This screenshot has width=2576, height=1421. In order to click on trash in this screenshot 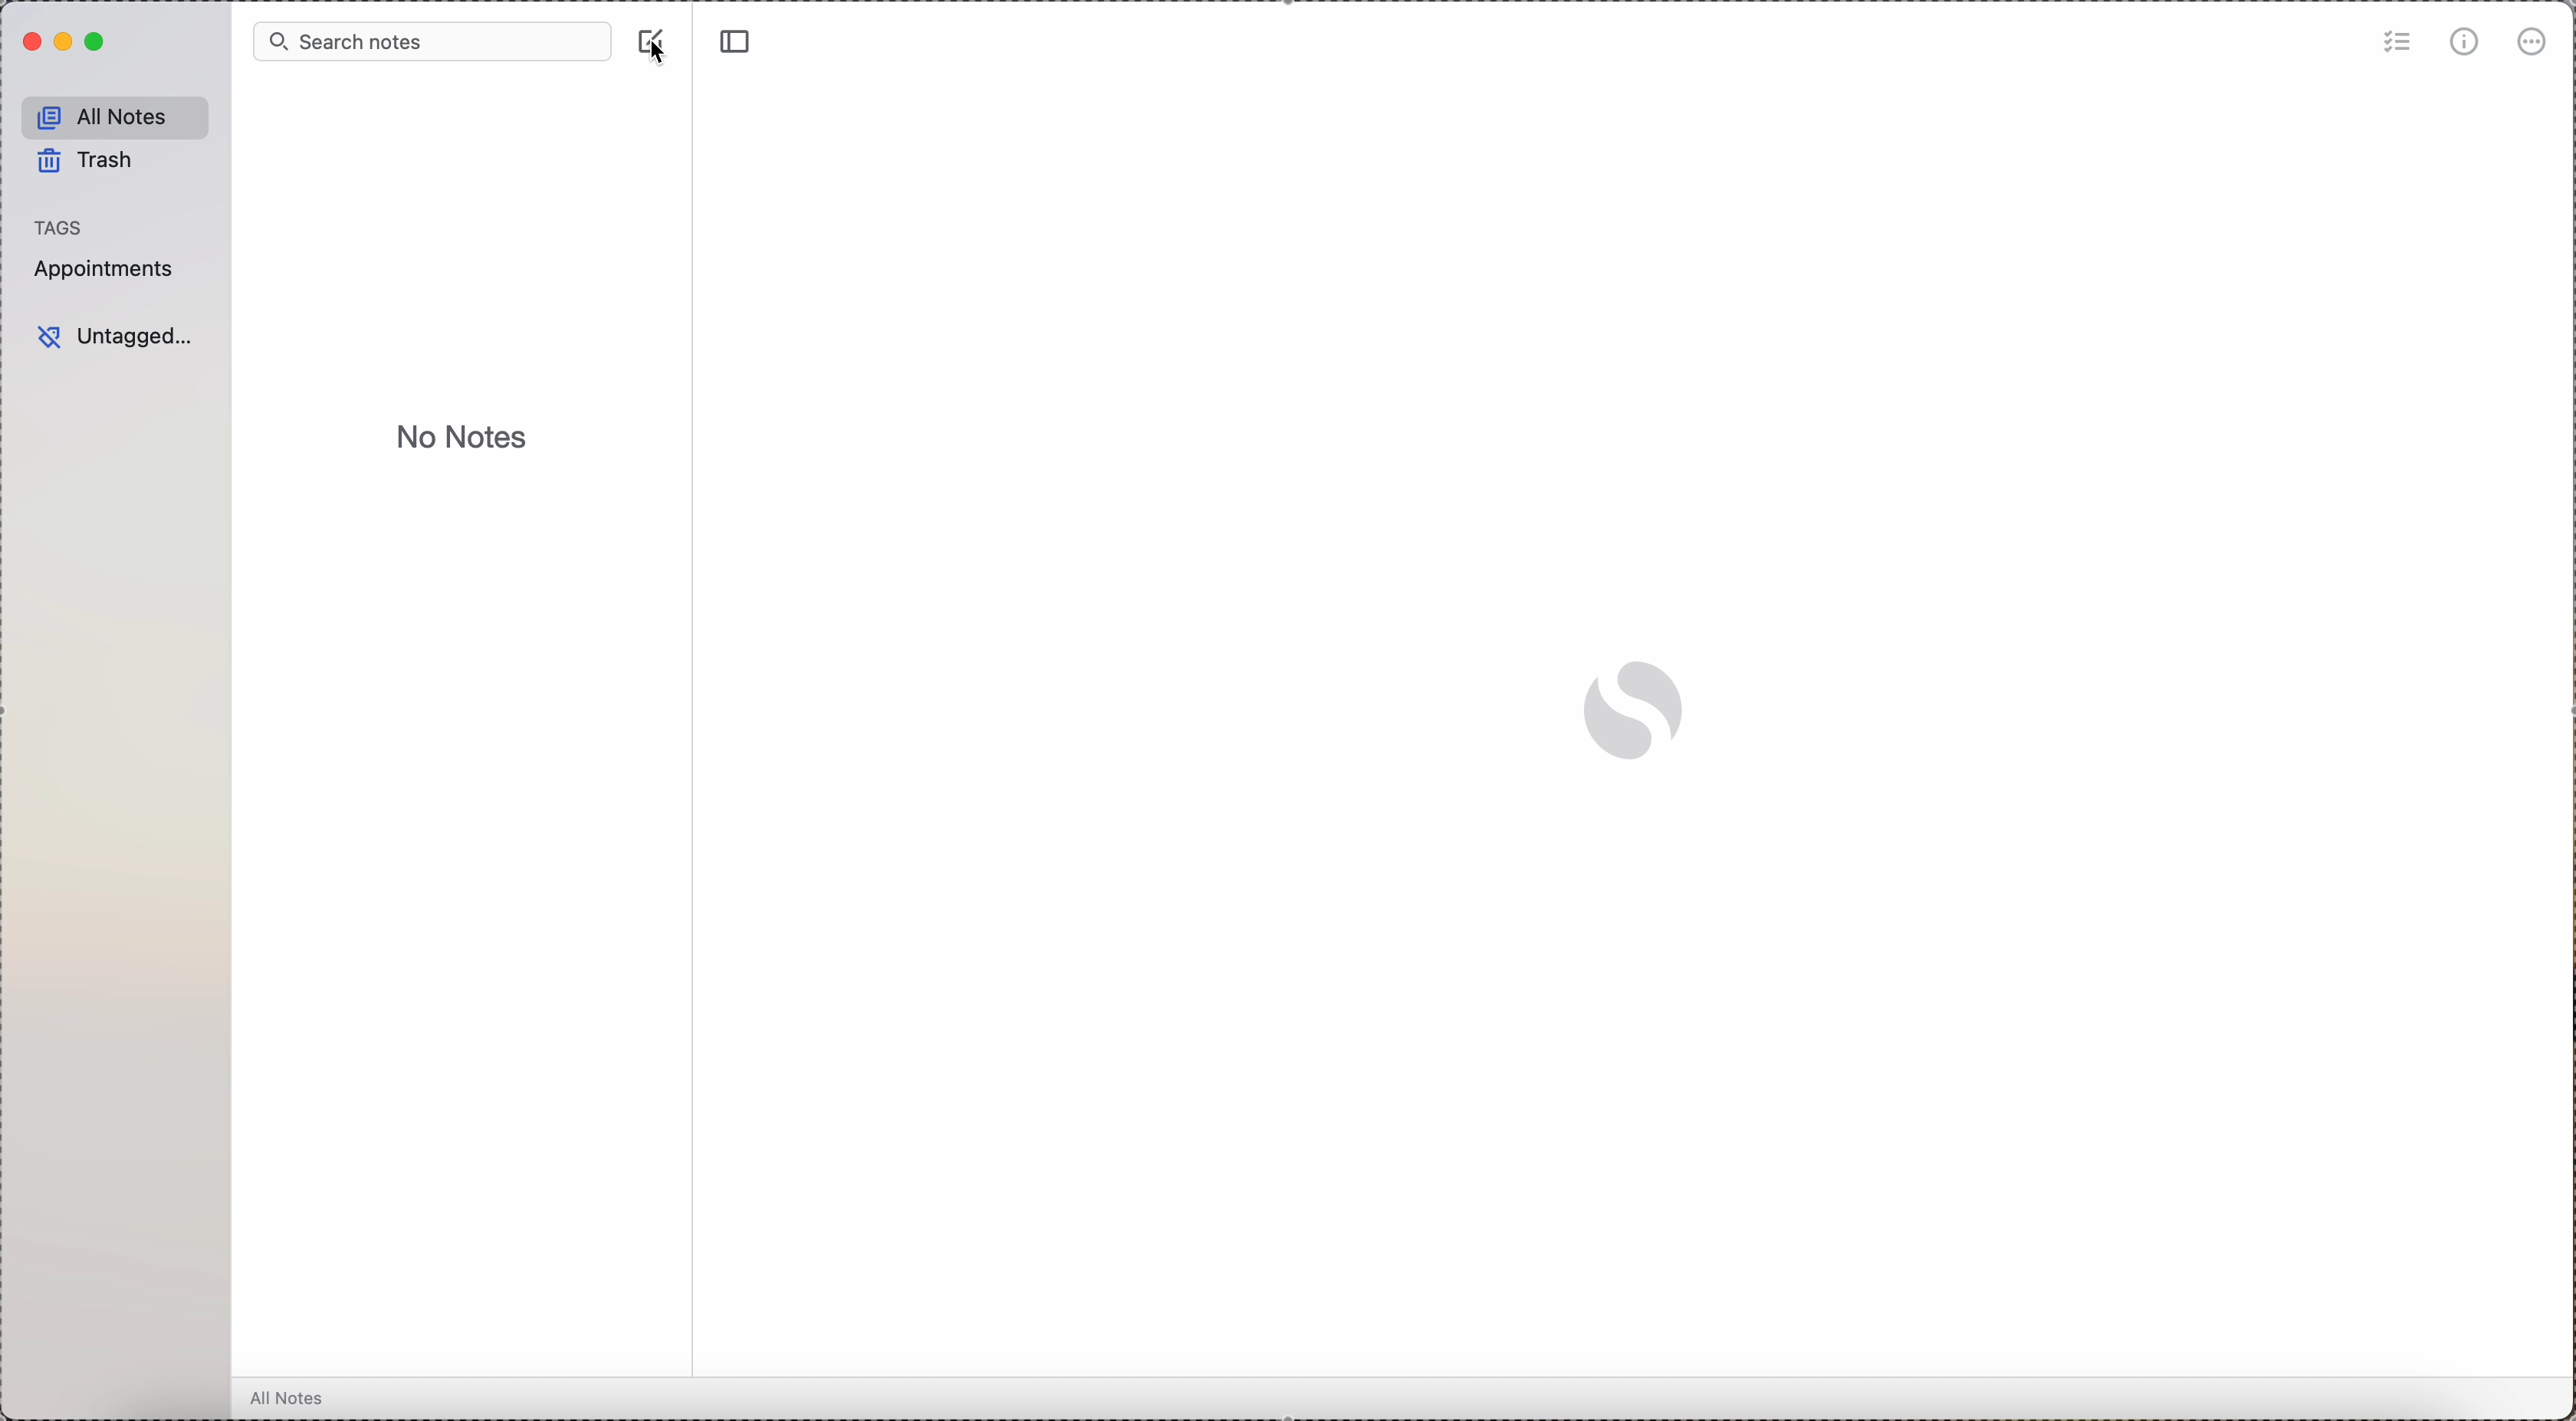, I will do `click(85, 160)`.